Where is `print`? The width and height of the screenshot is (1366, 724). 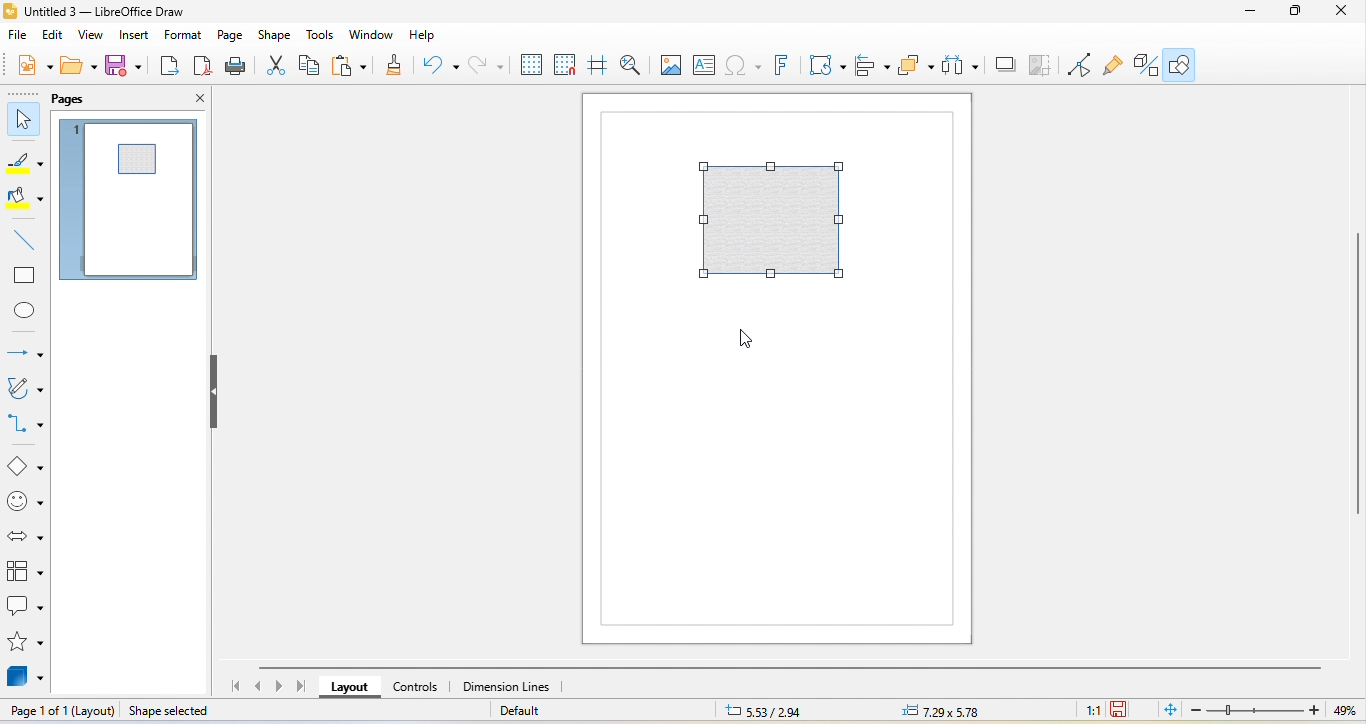
print is located at coordinates (236, 68).